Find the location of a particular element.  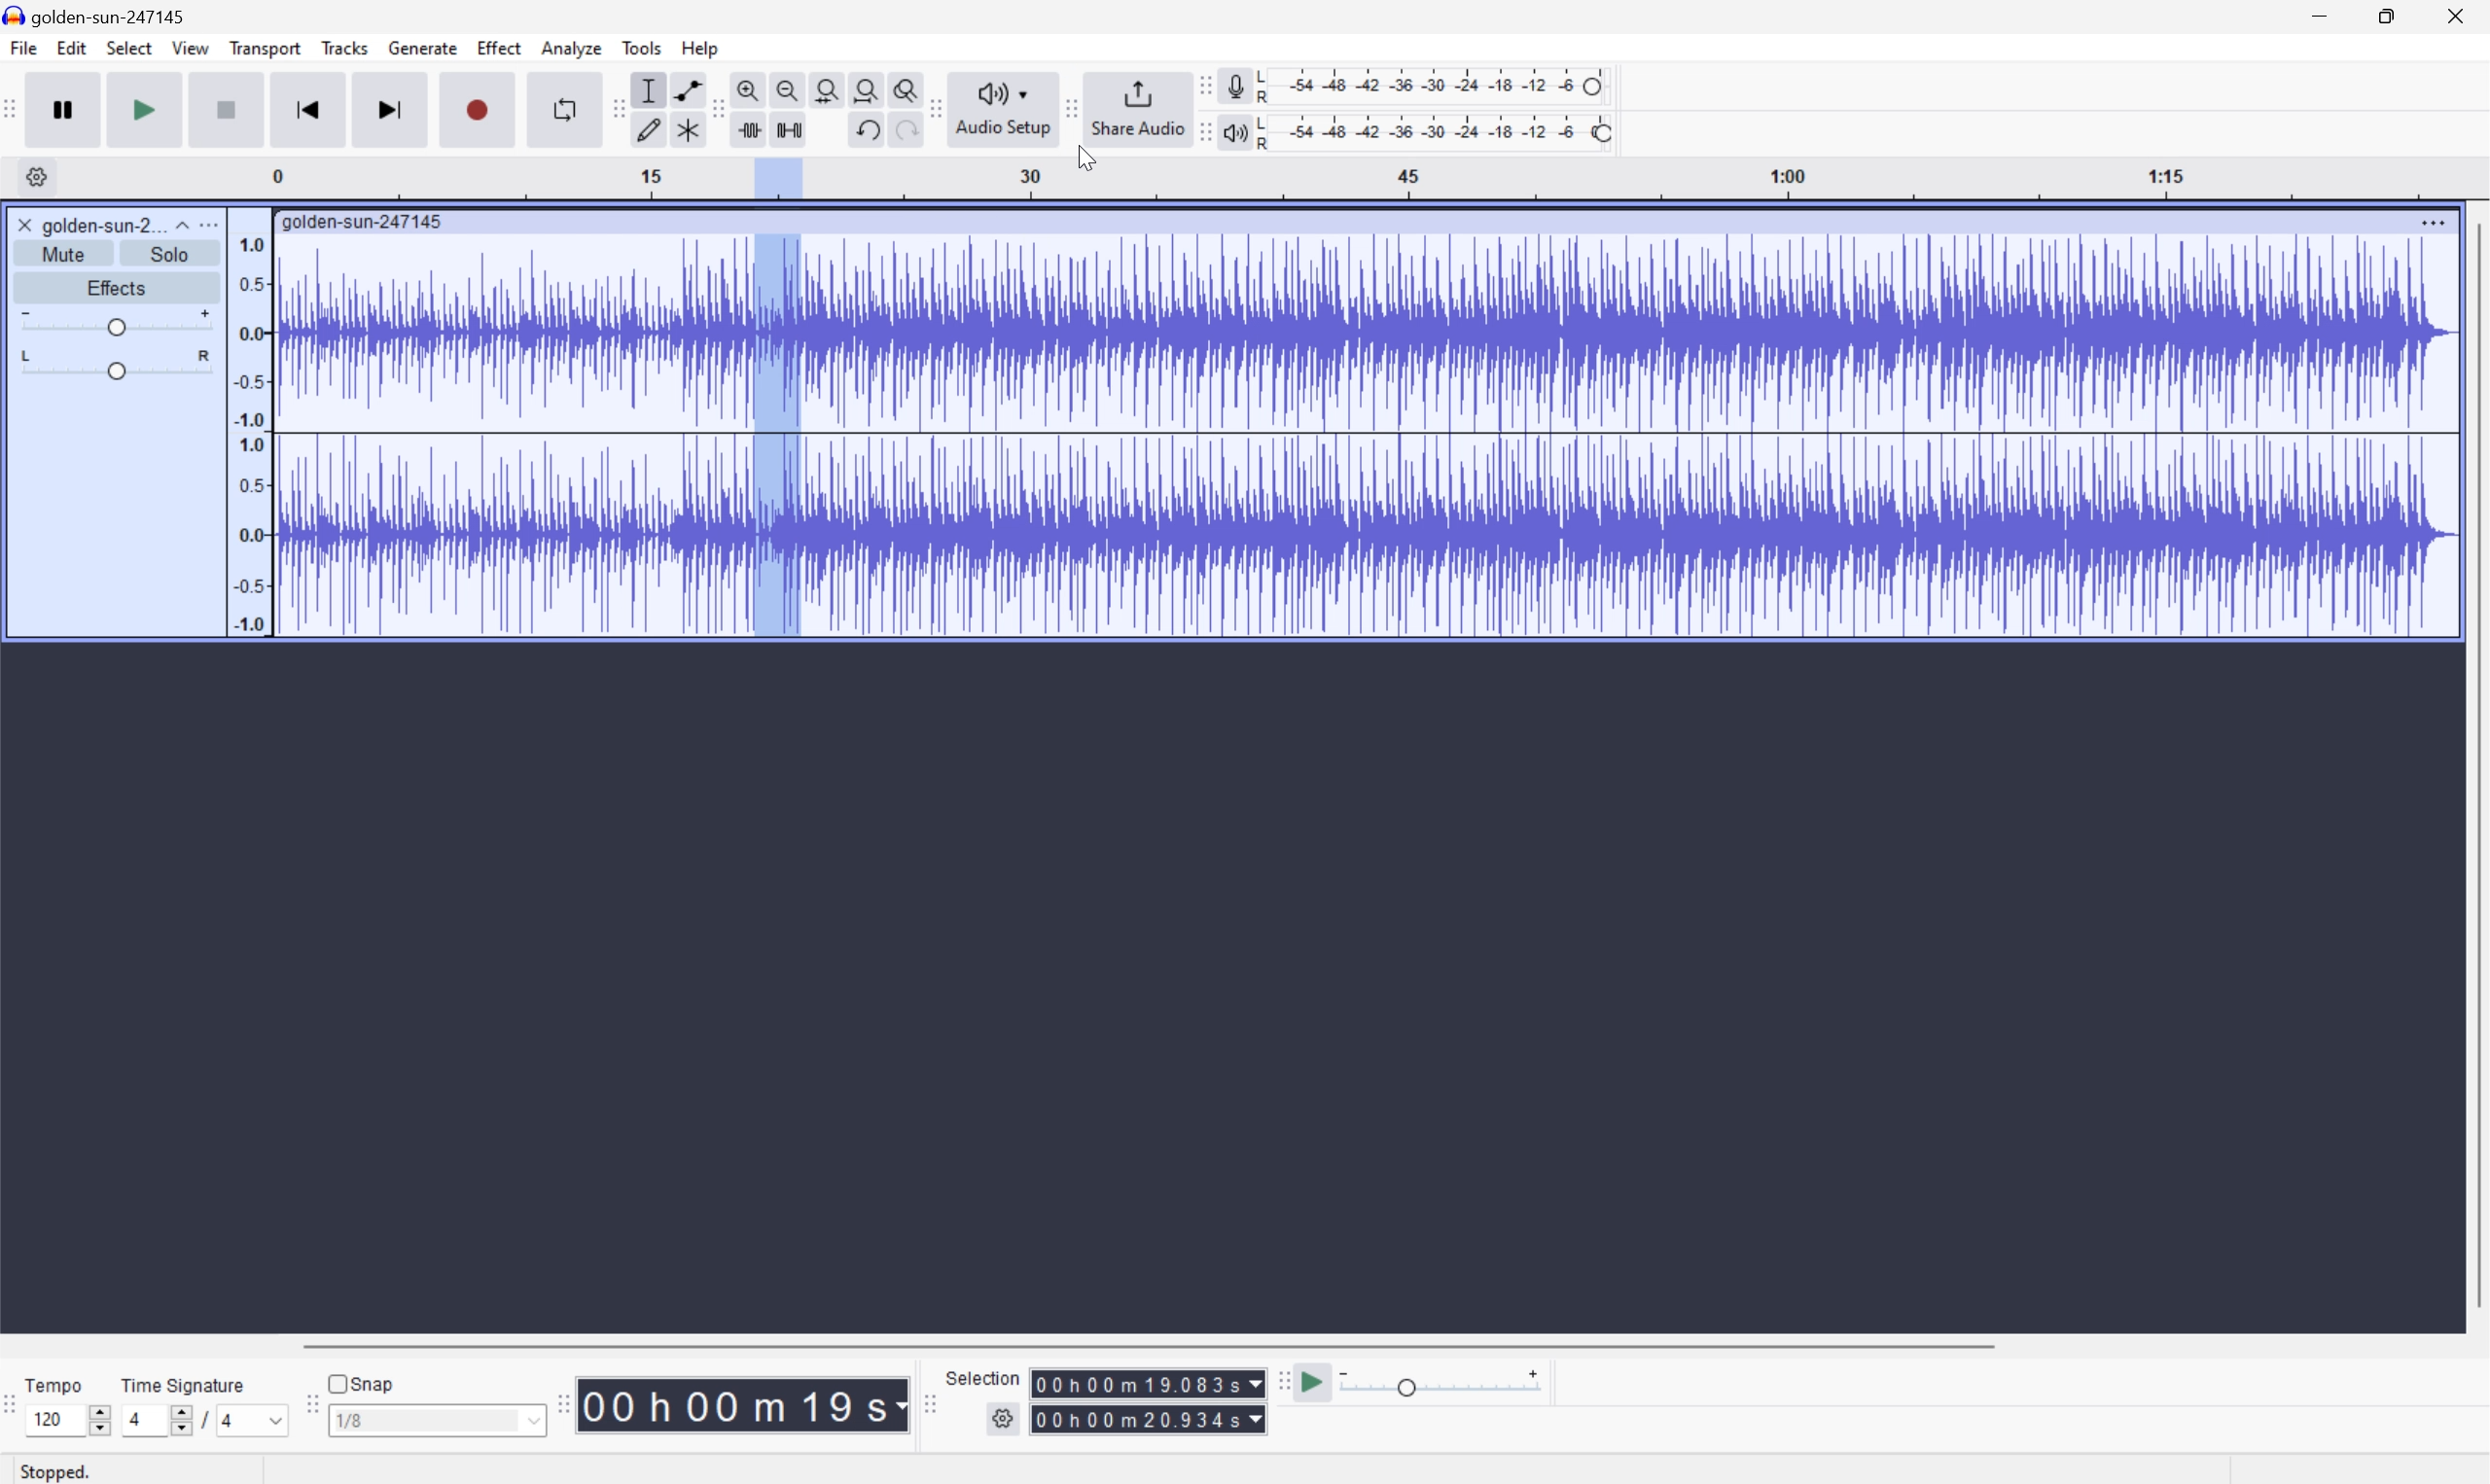

Skip to end is located at coordinates (392, 109).